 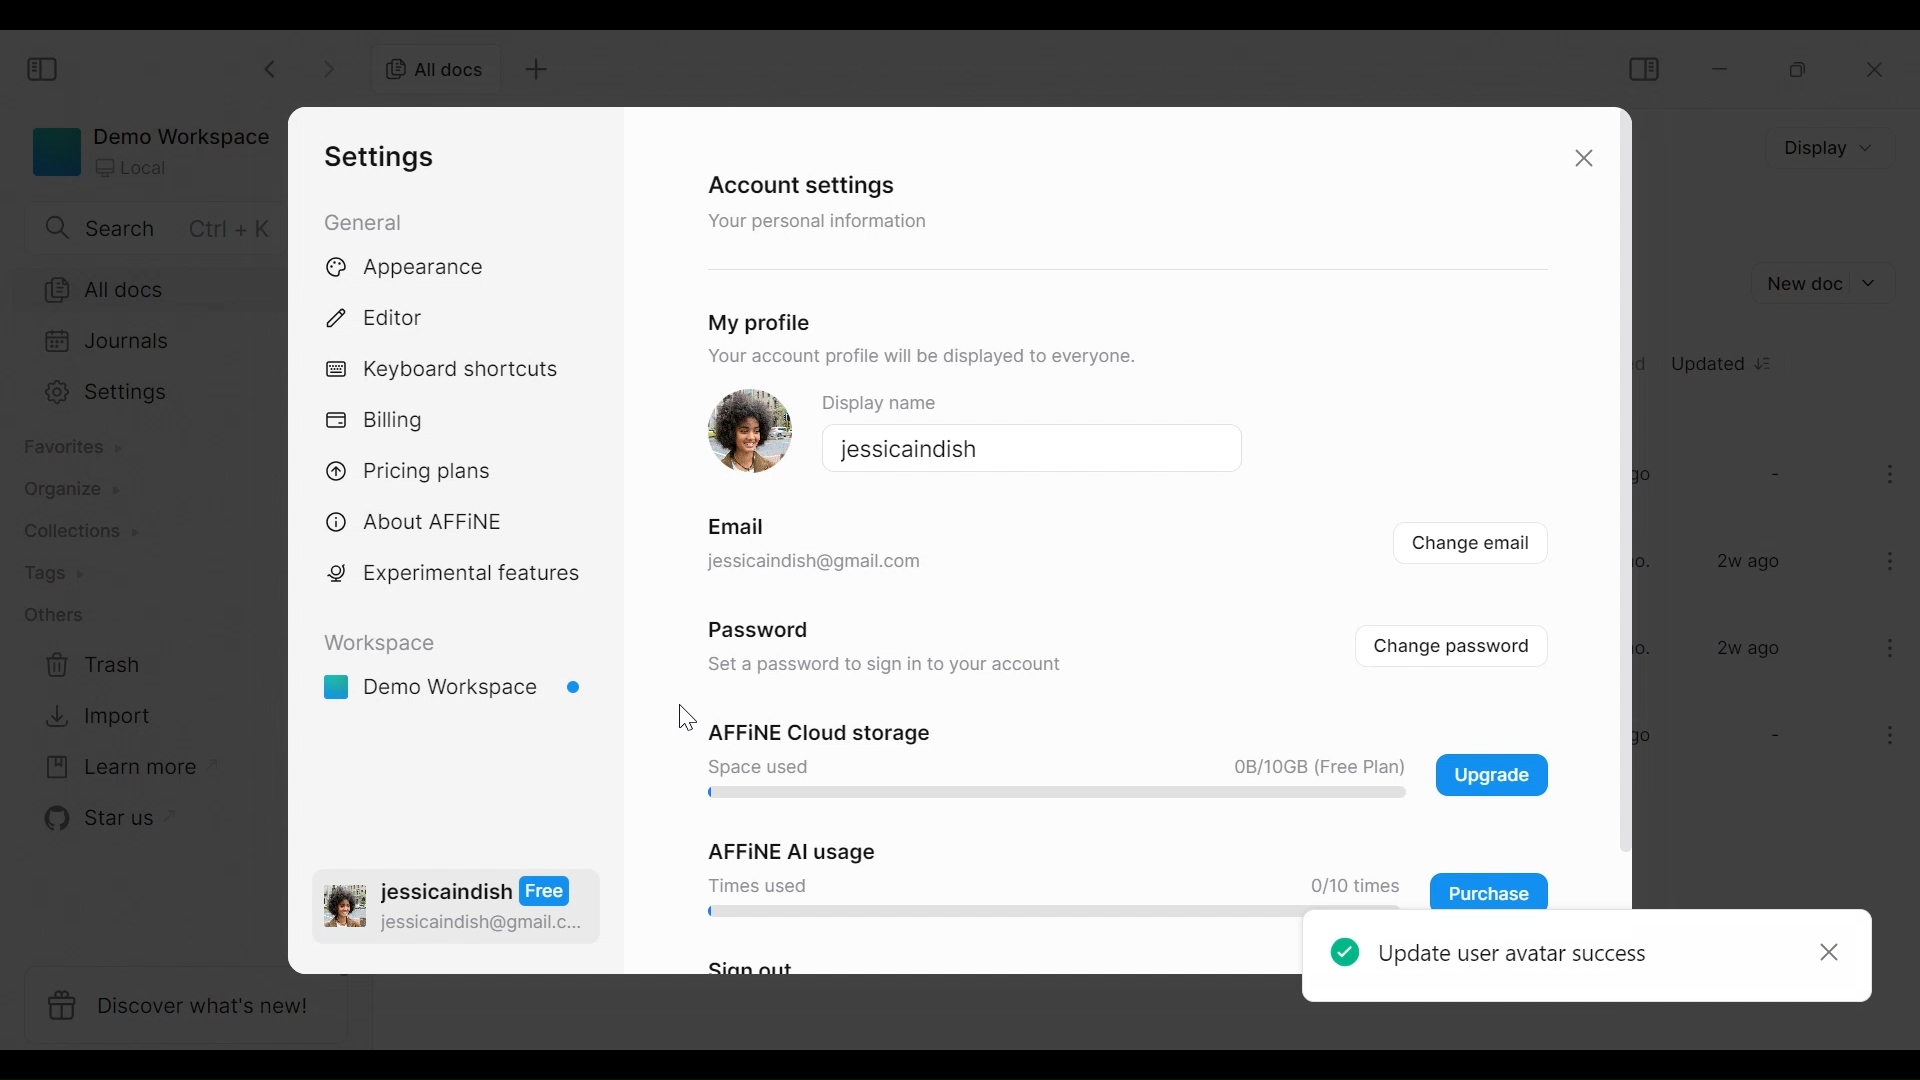 I want to click on Go Forward, so click(x=325, y=69).